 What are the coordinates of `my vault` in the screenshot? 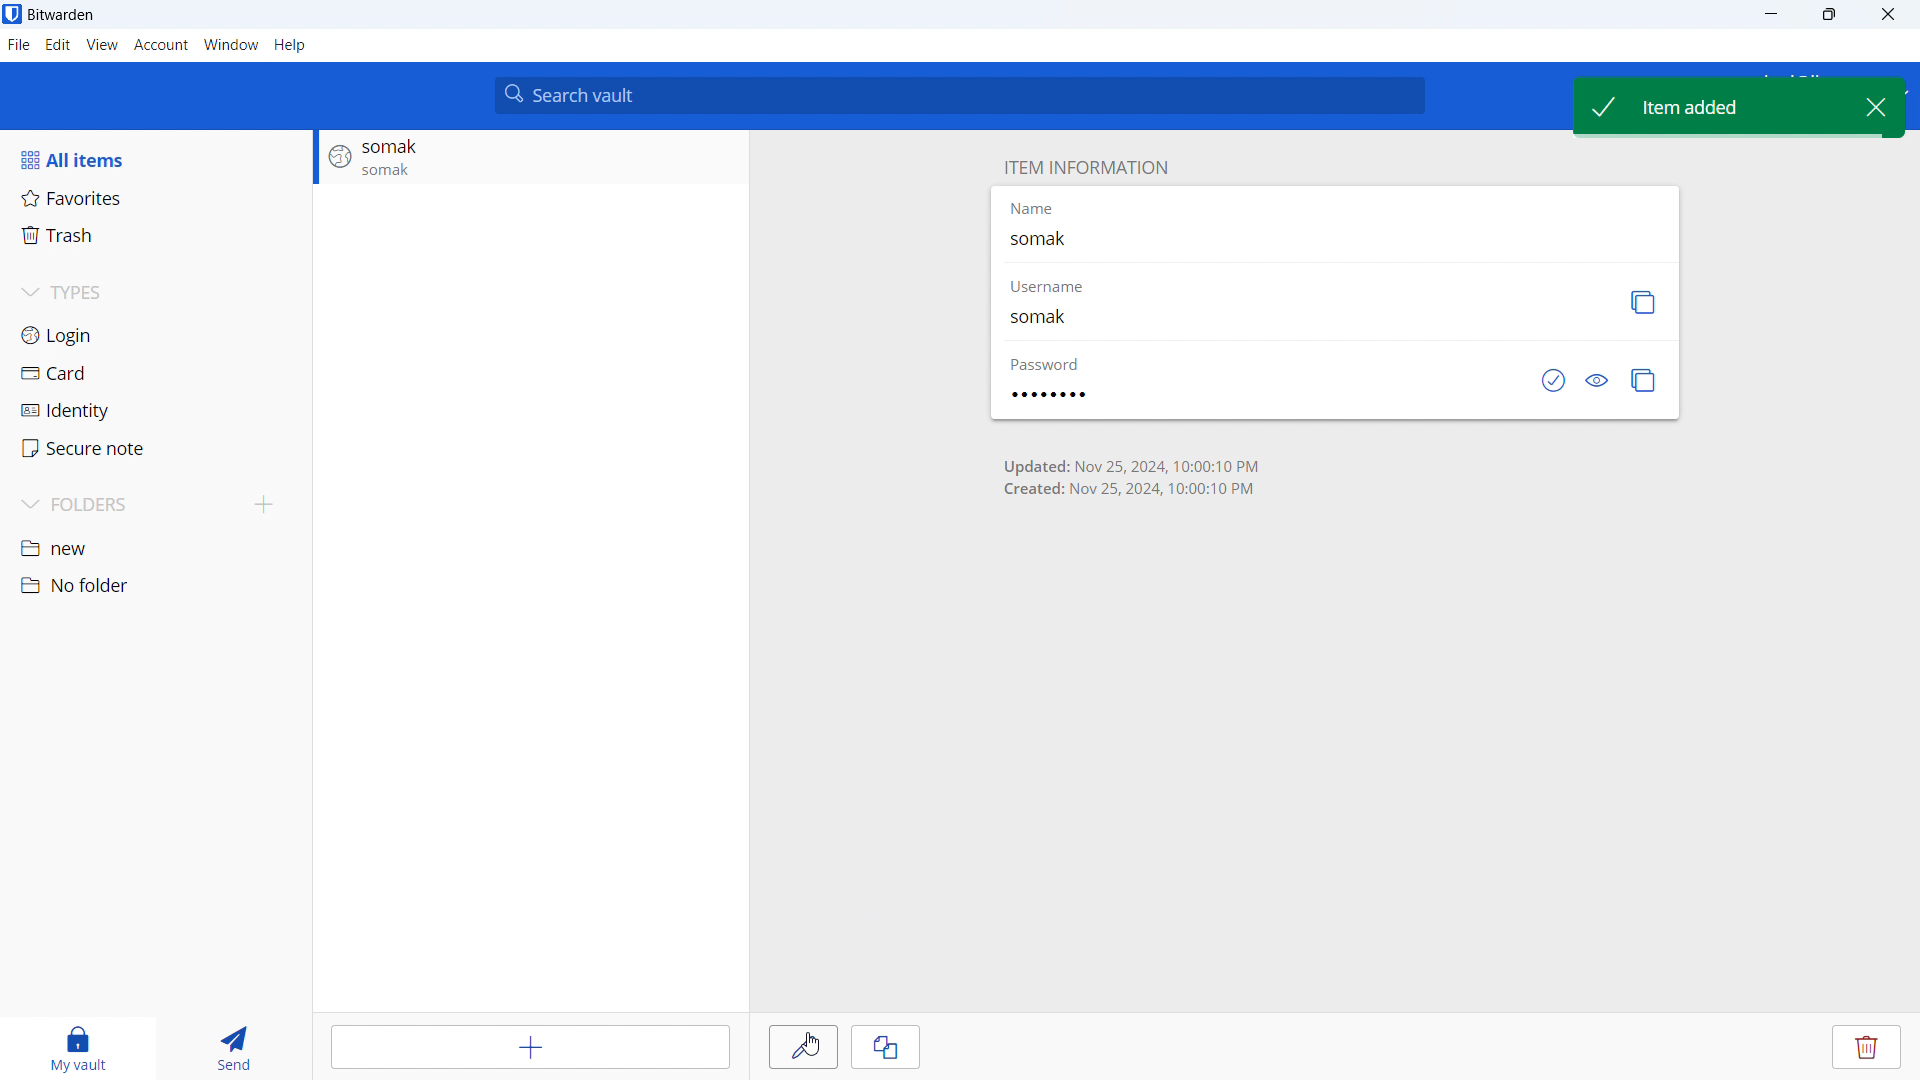 It's located at (73, 1048).